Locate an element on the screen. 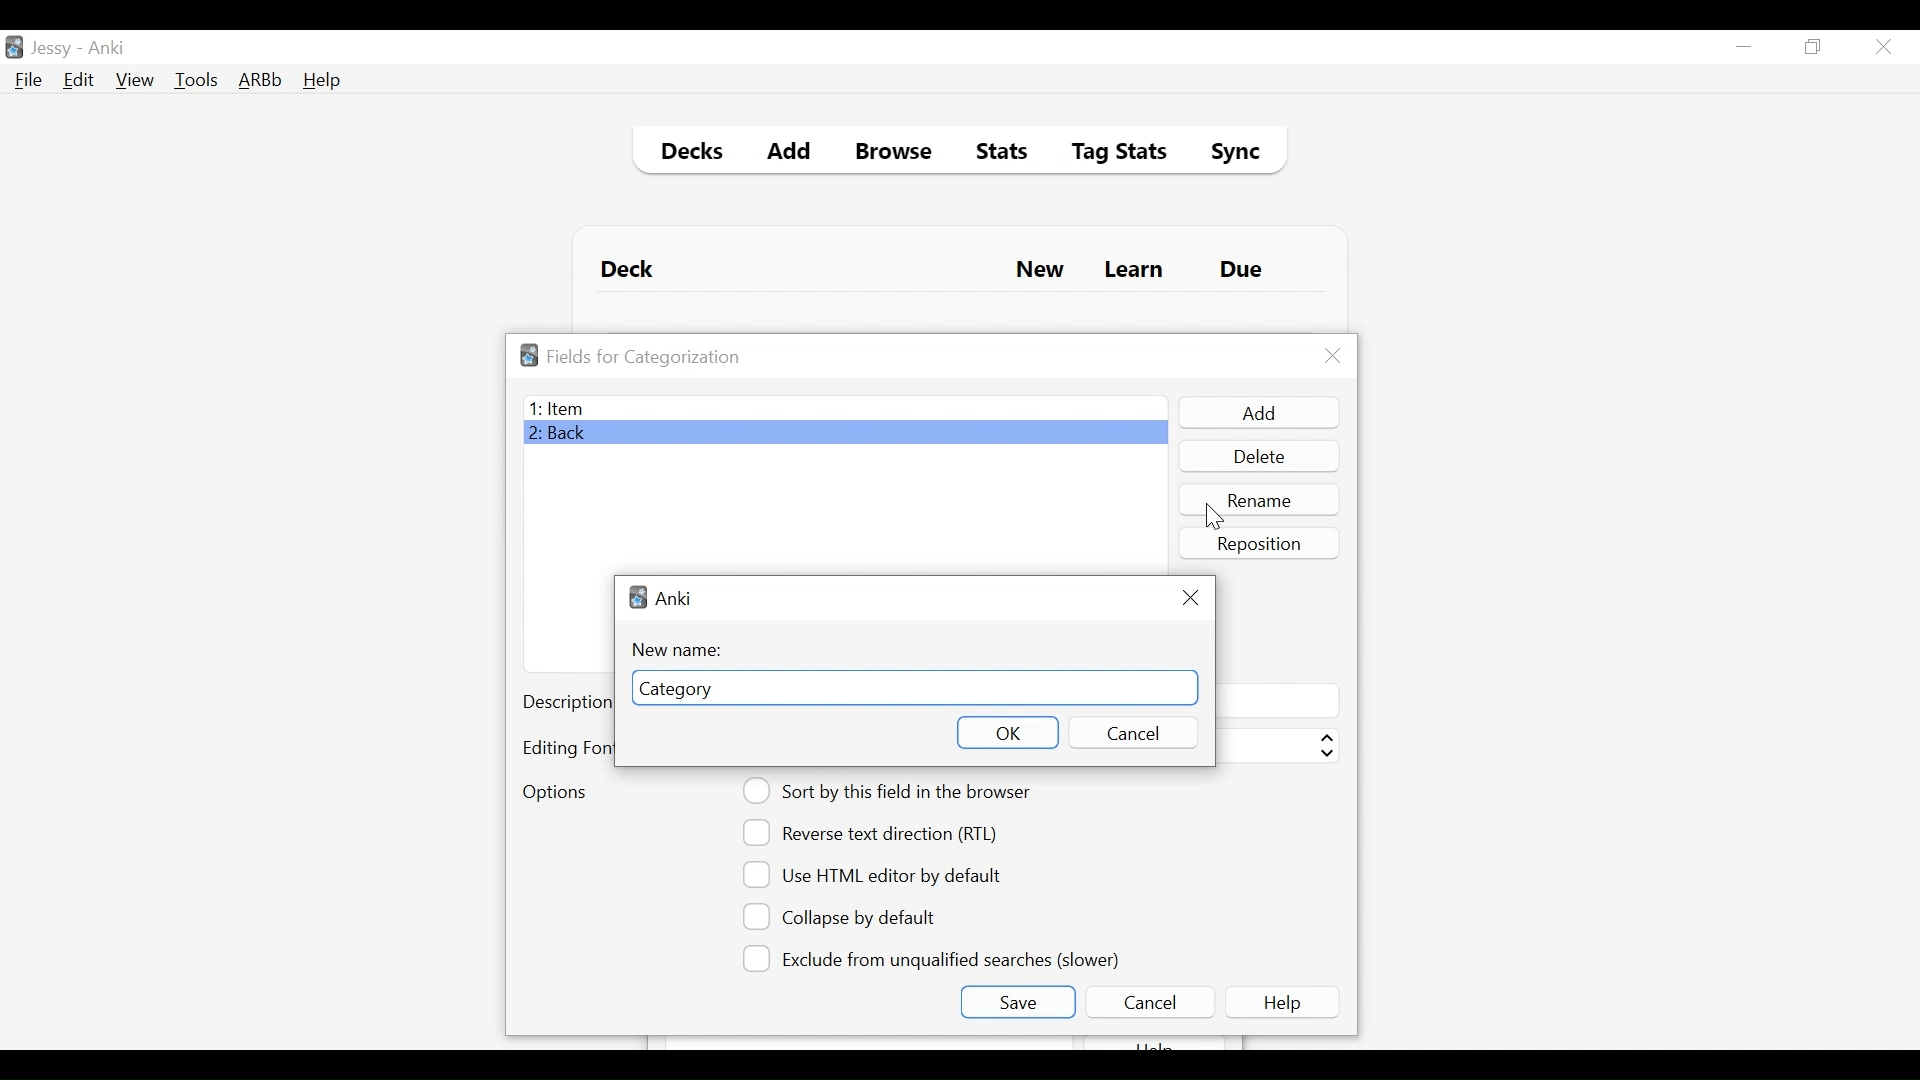  Cancel is located at coordinates (1149, 1002).